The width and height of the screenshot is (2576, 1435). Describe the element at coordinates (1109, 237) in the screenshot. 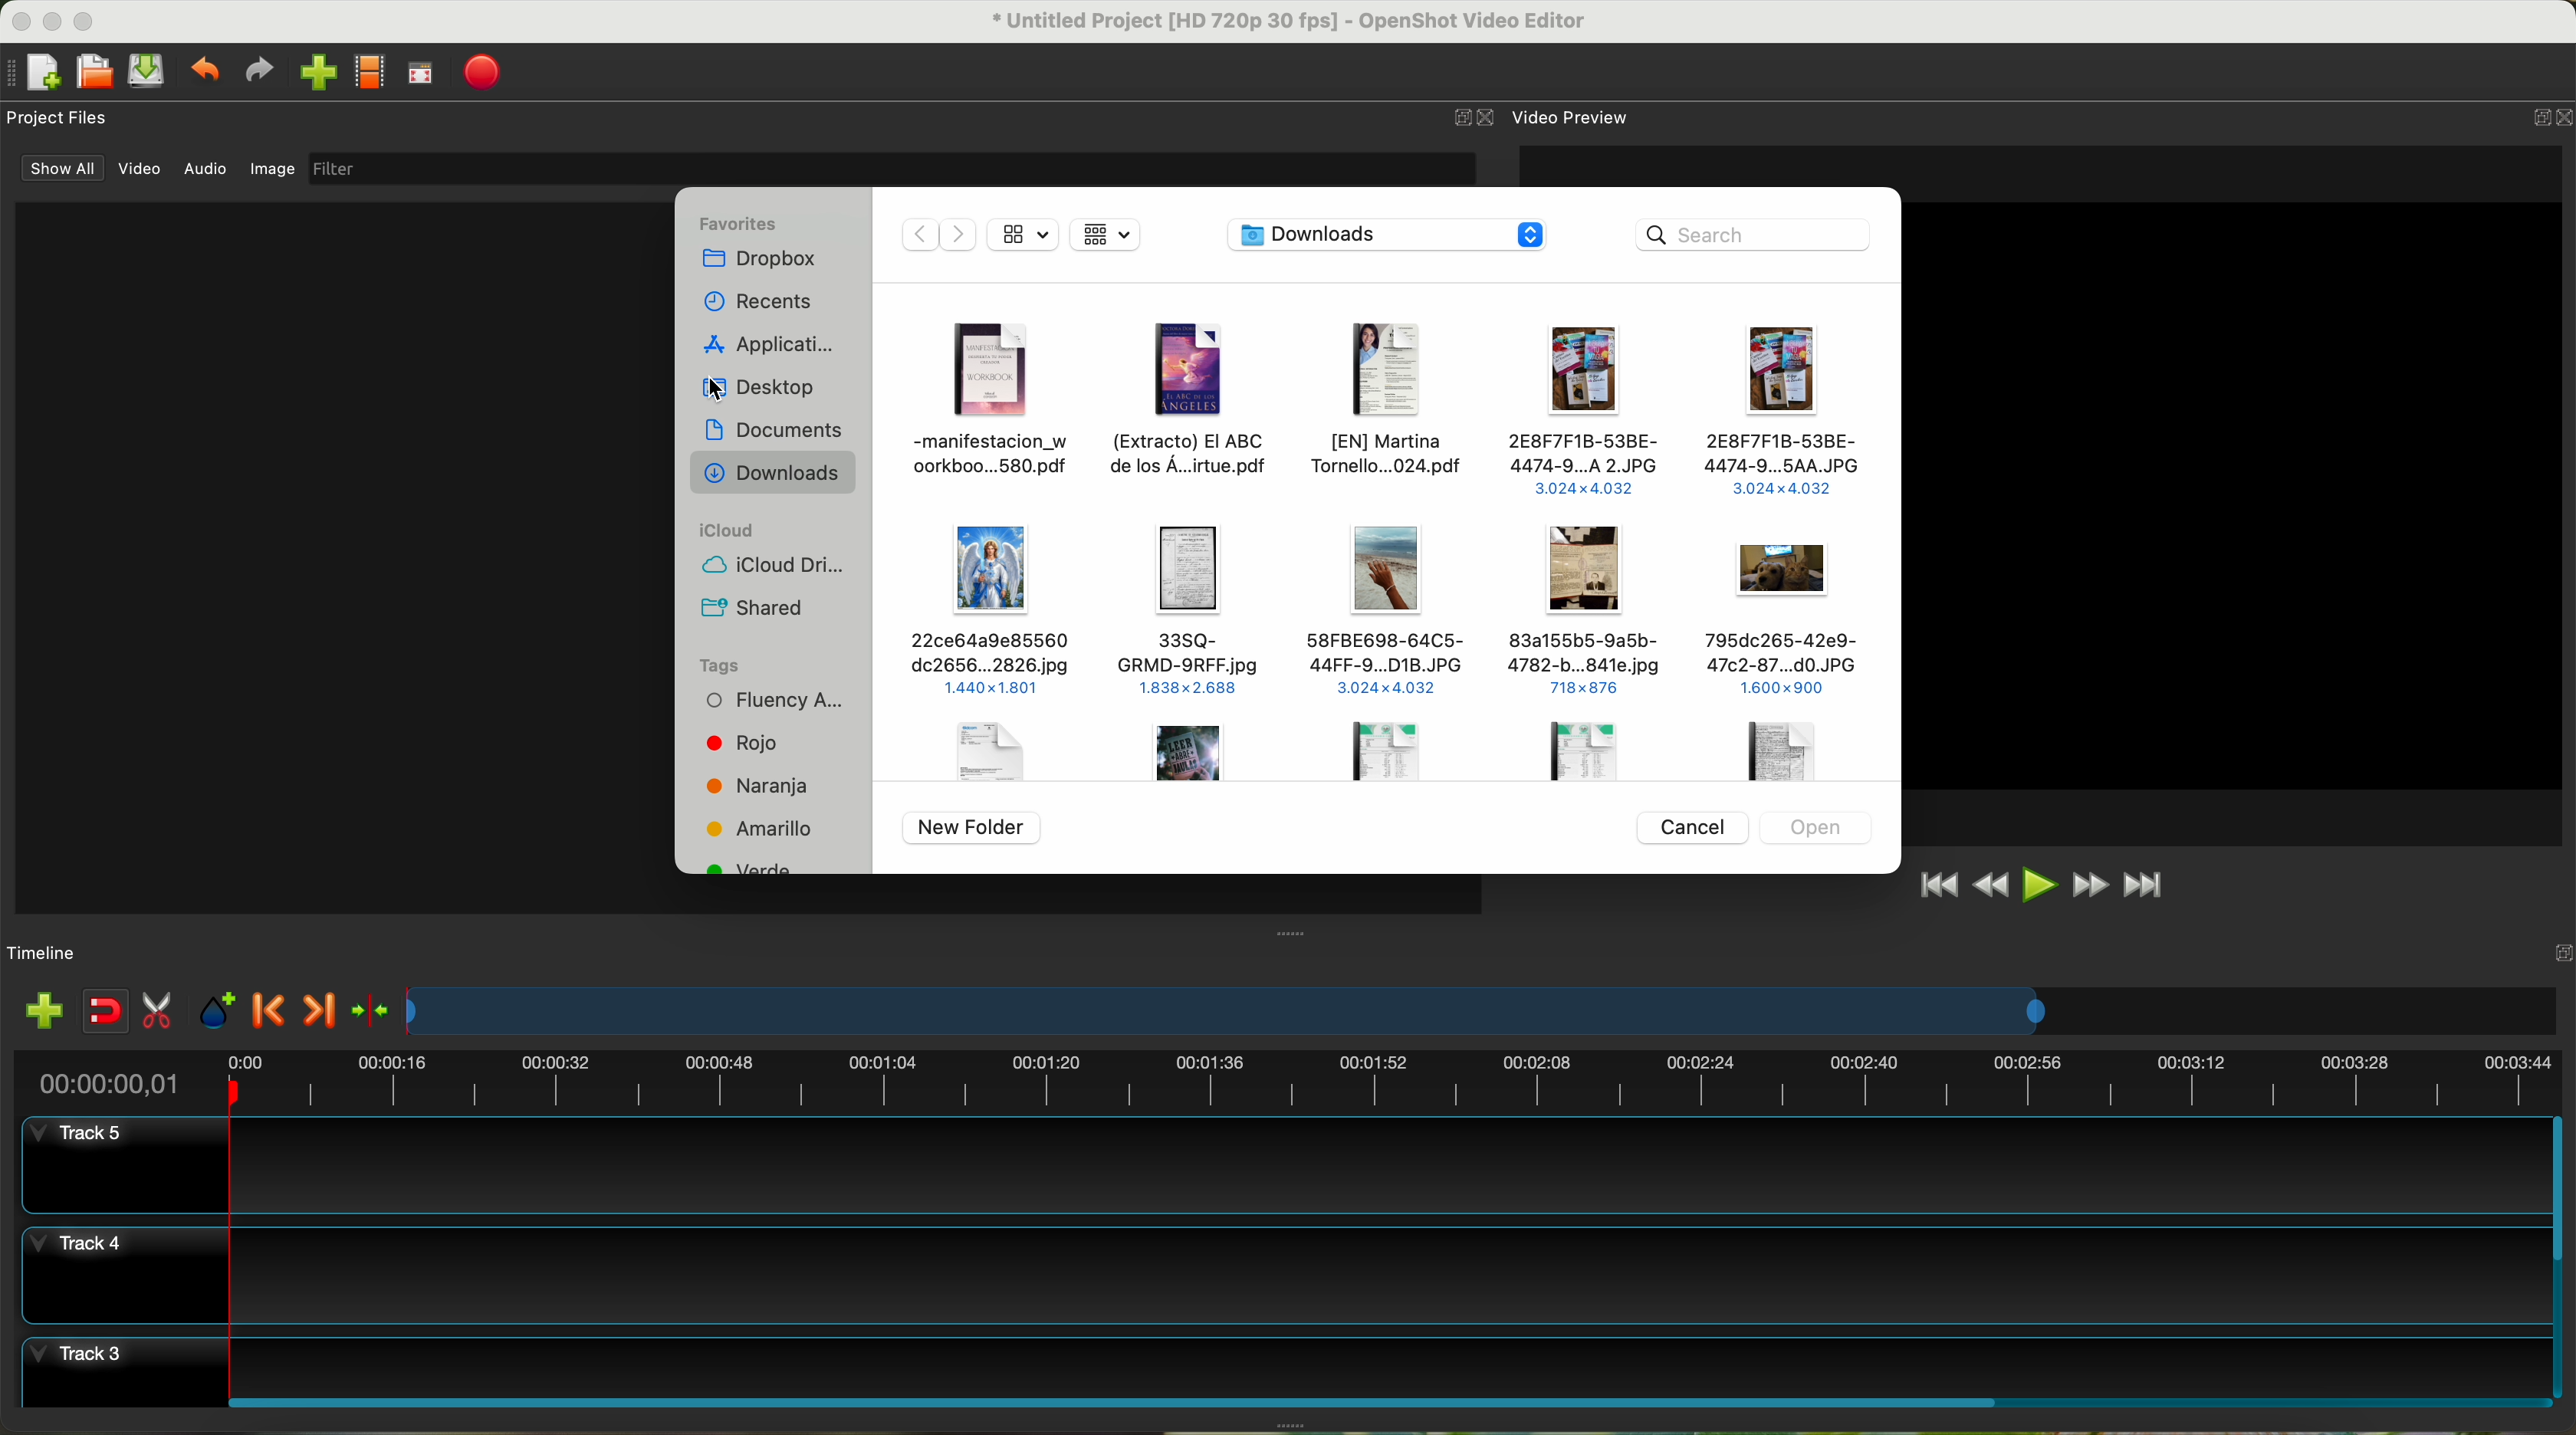

I see `grid view` at that location.